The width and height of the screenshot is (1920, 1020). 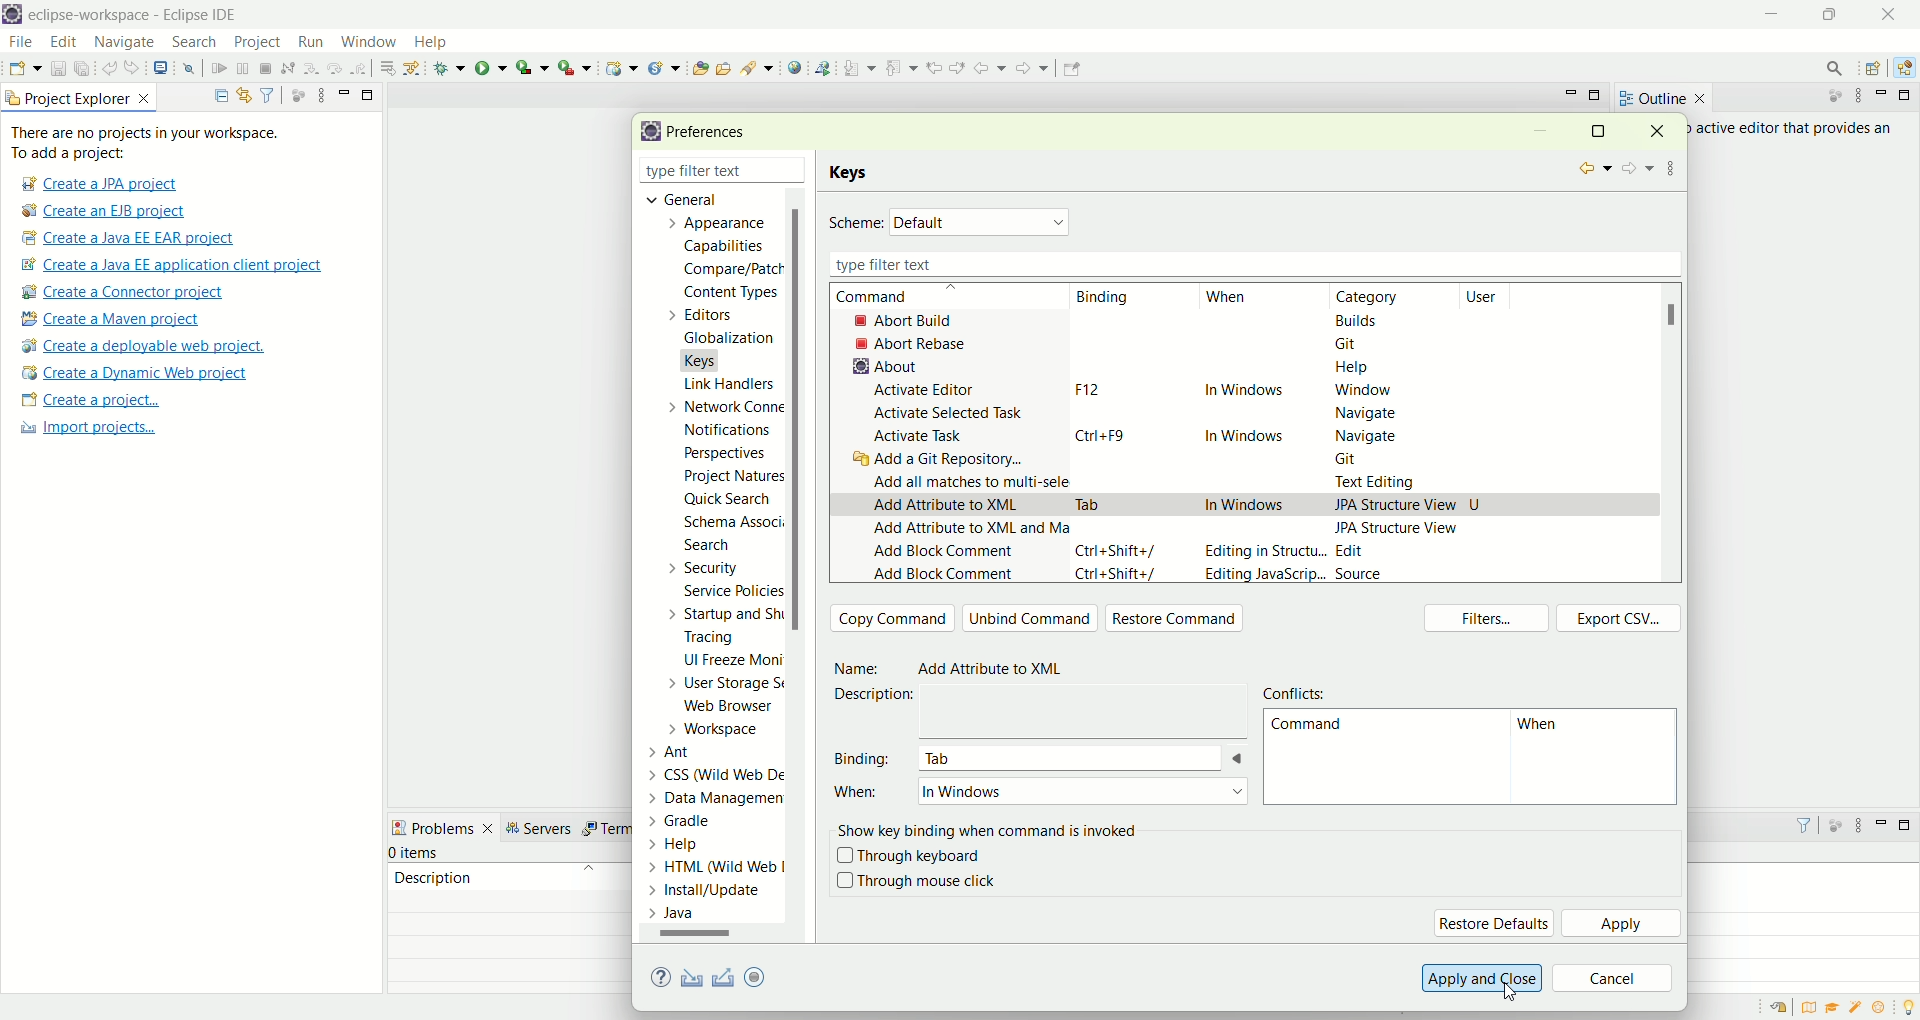 I want to click on add attribute to XML and map, so click(x=967, y=534).